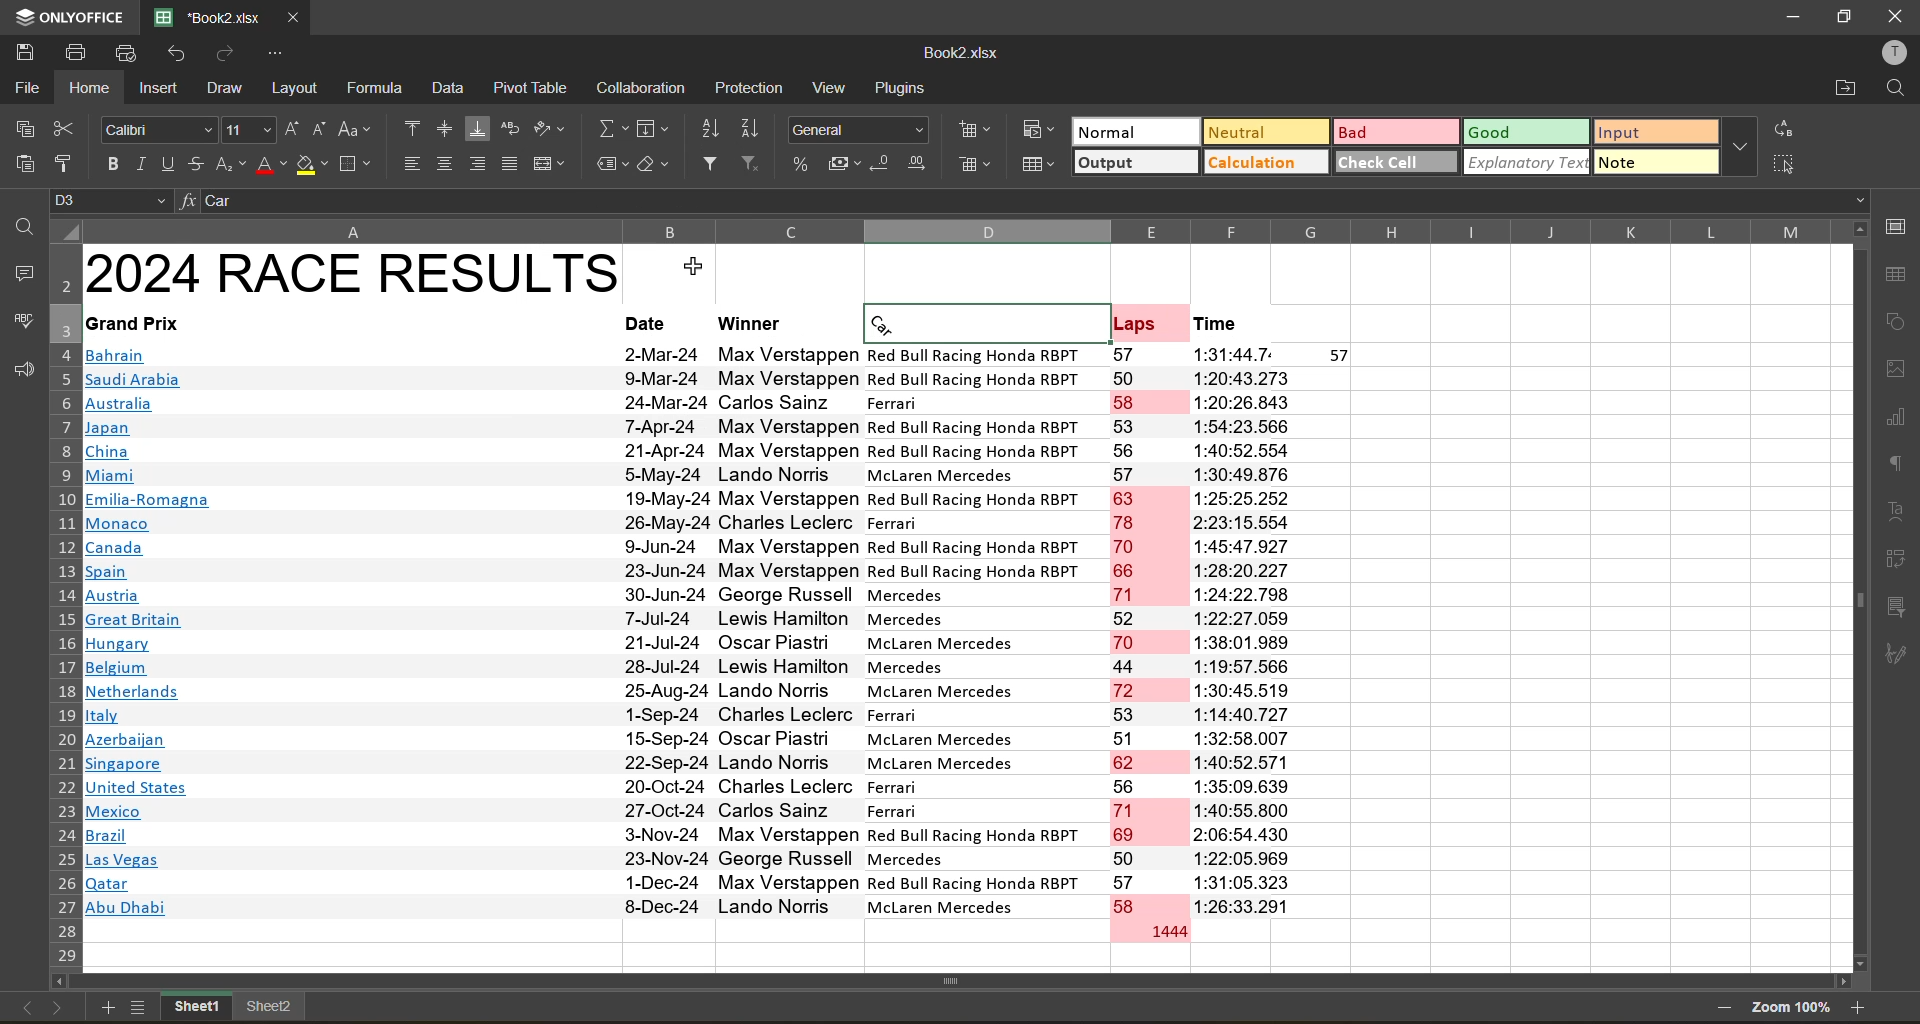 This screenshot has width=1920, height=1024. Describe the element at coordinates (1397, 165) in the screenshot. I see `check cell` at that location.